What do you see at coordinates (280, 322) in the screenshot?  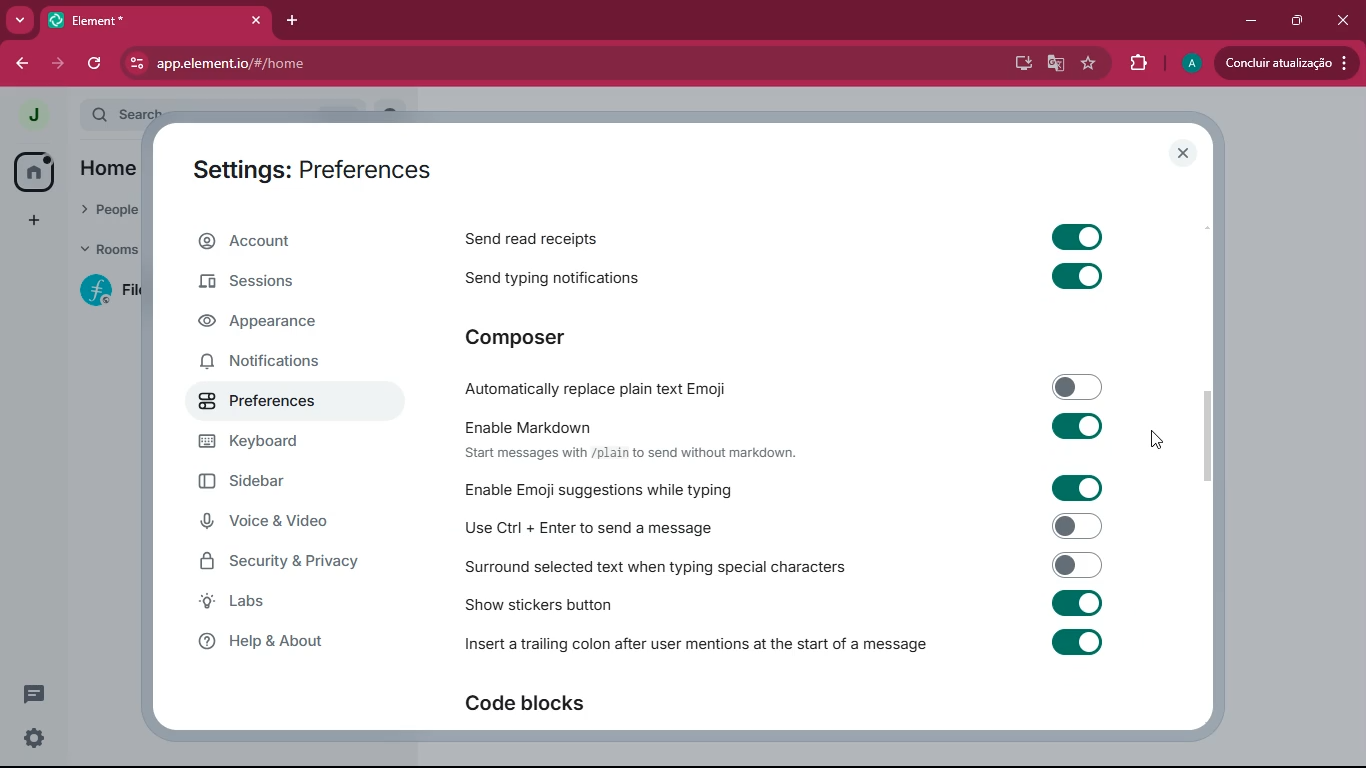 I see `appearance` at bounding box center [280, 322].